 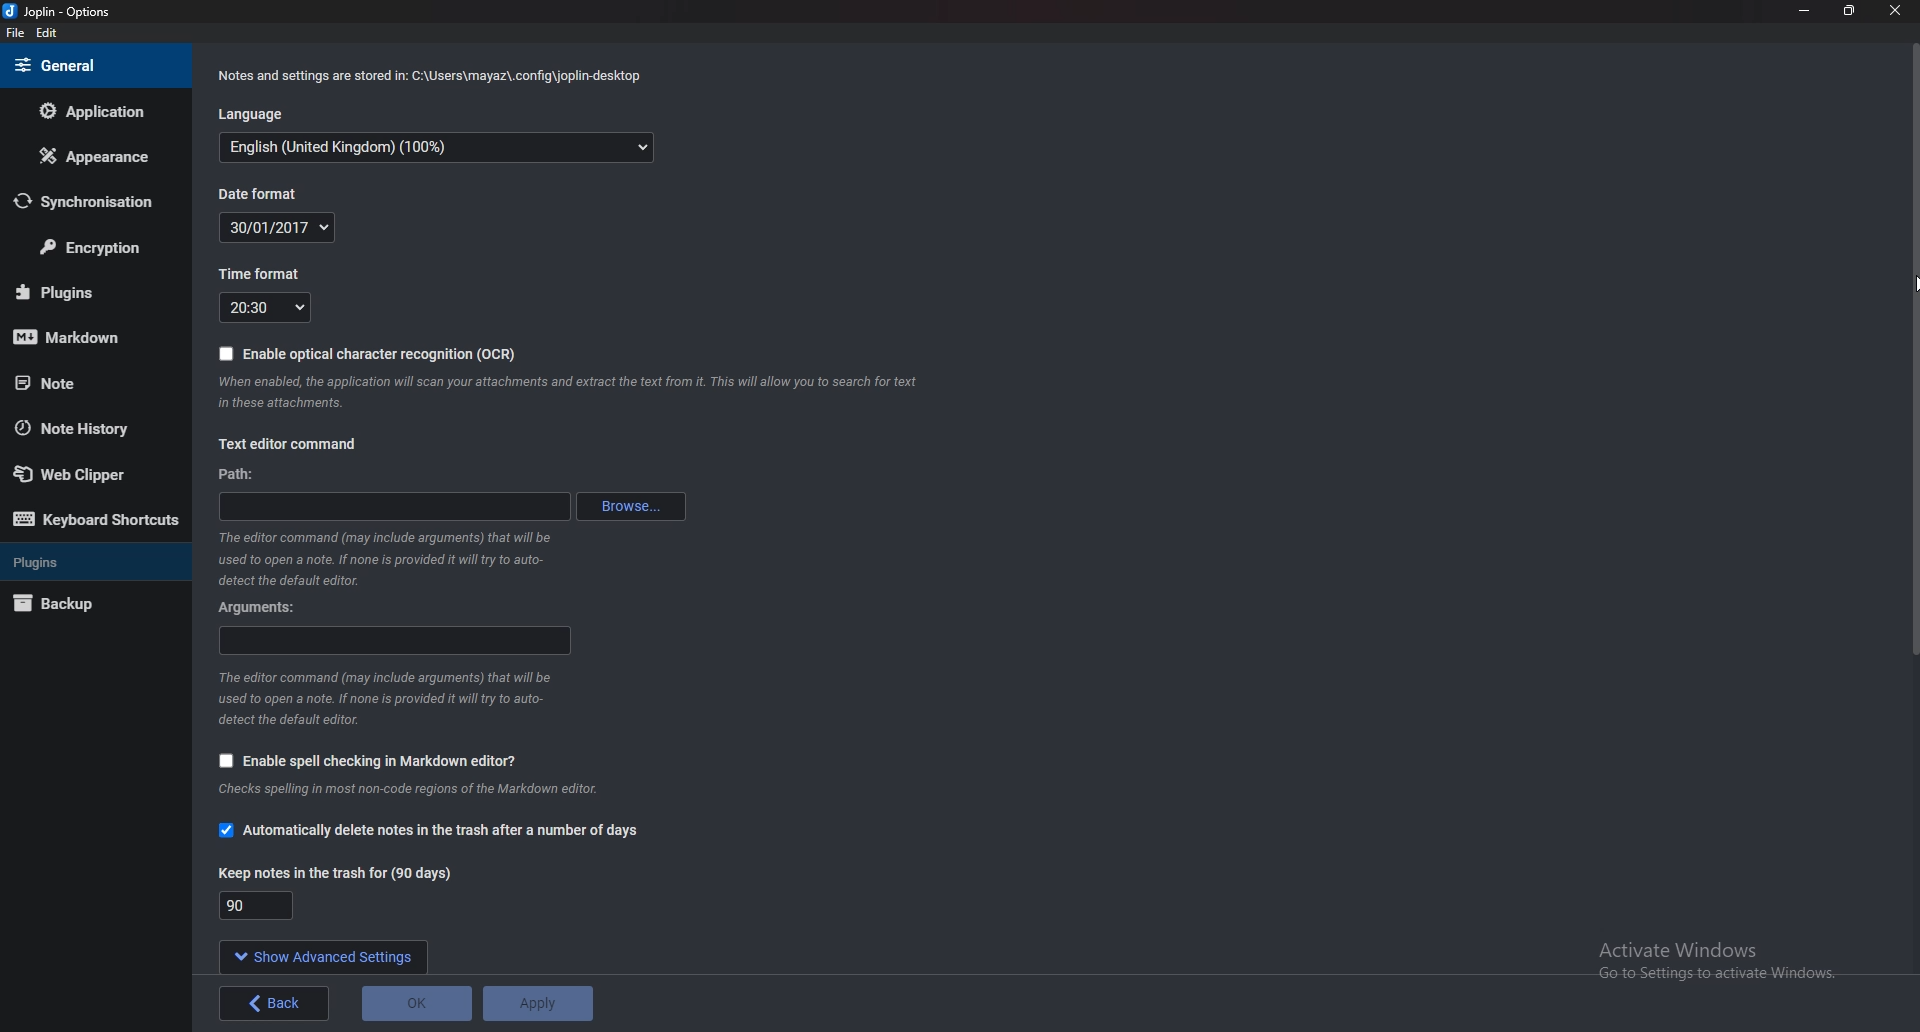 What do you see at coordinates (401, 793) in the screenshot?
I see `Info on editor command` at bounding box center [401, 793].